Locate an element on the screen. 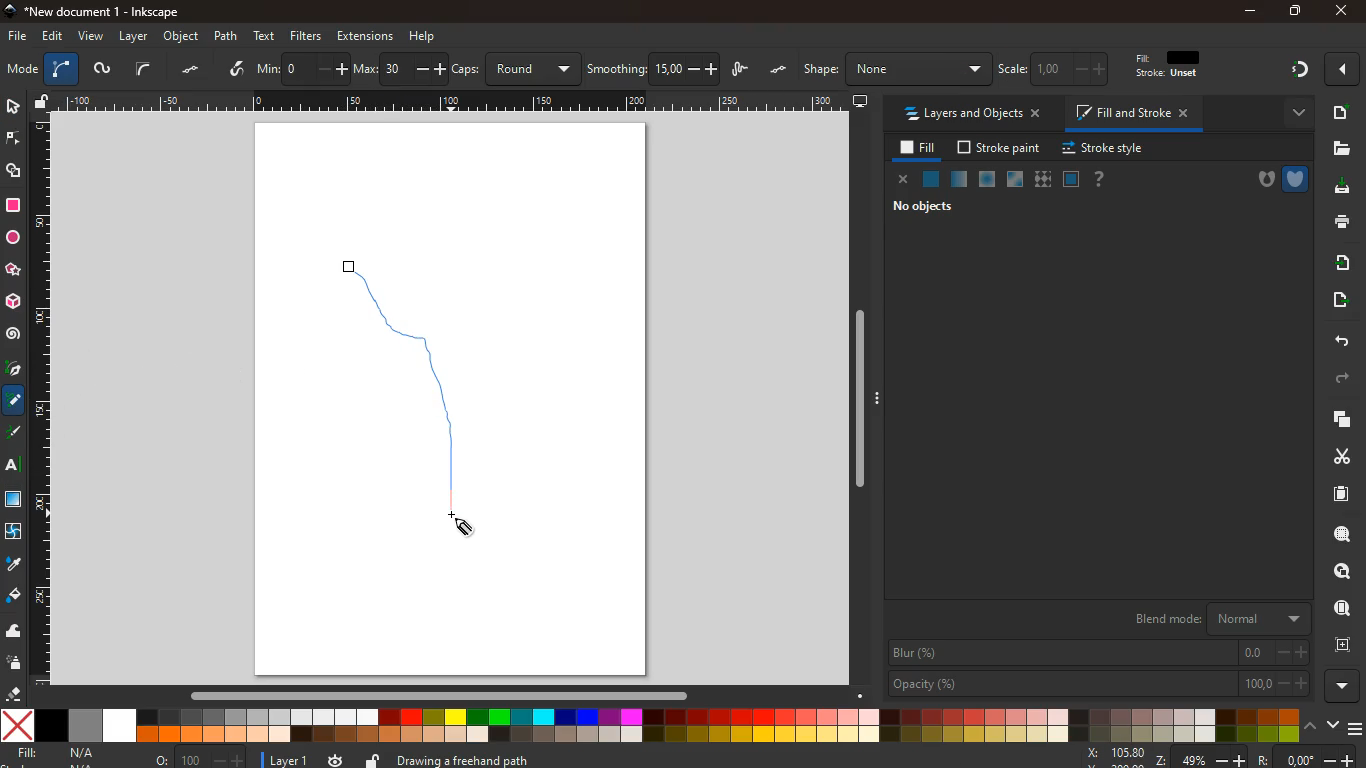 The image size is (1366, 768). graph is located at coordinates (371, 70).